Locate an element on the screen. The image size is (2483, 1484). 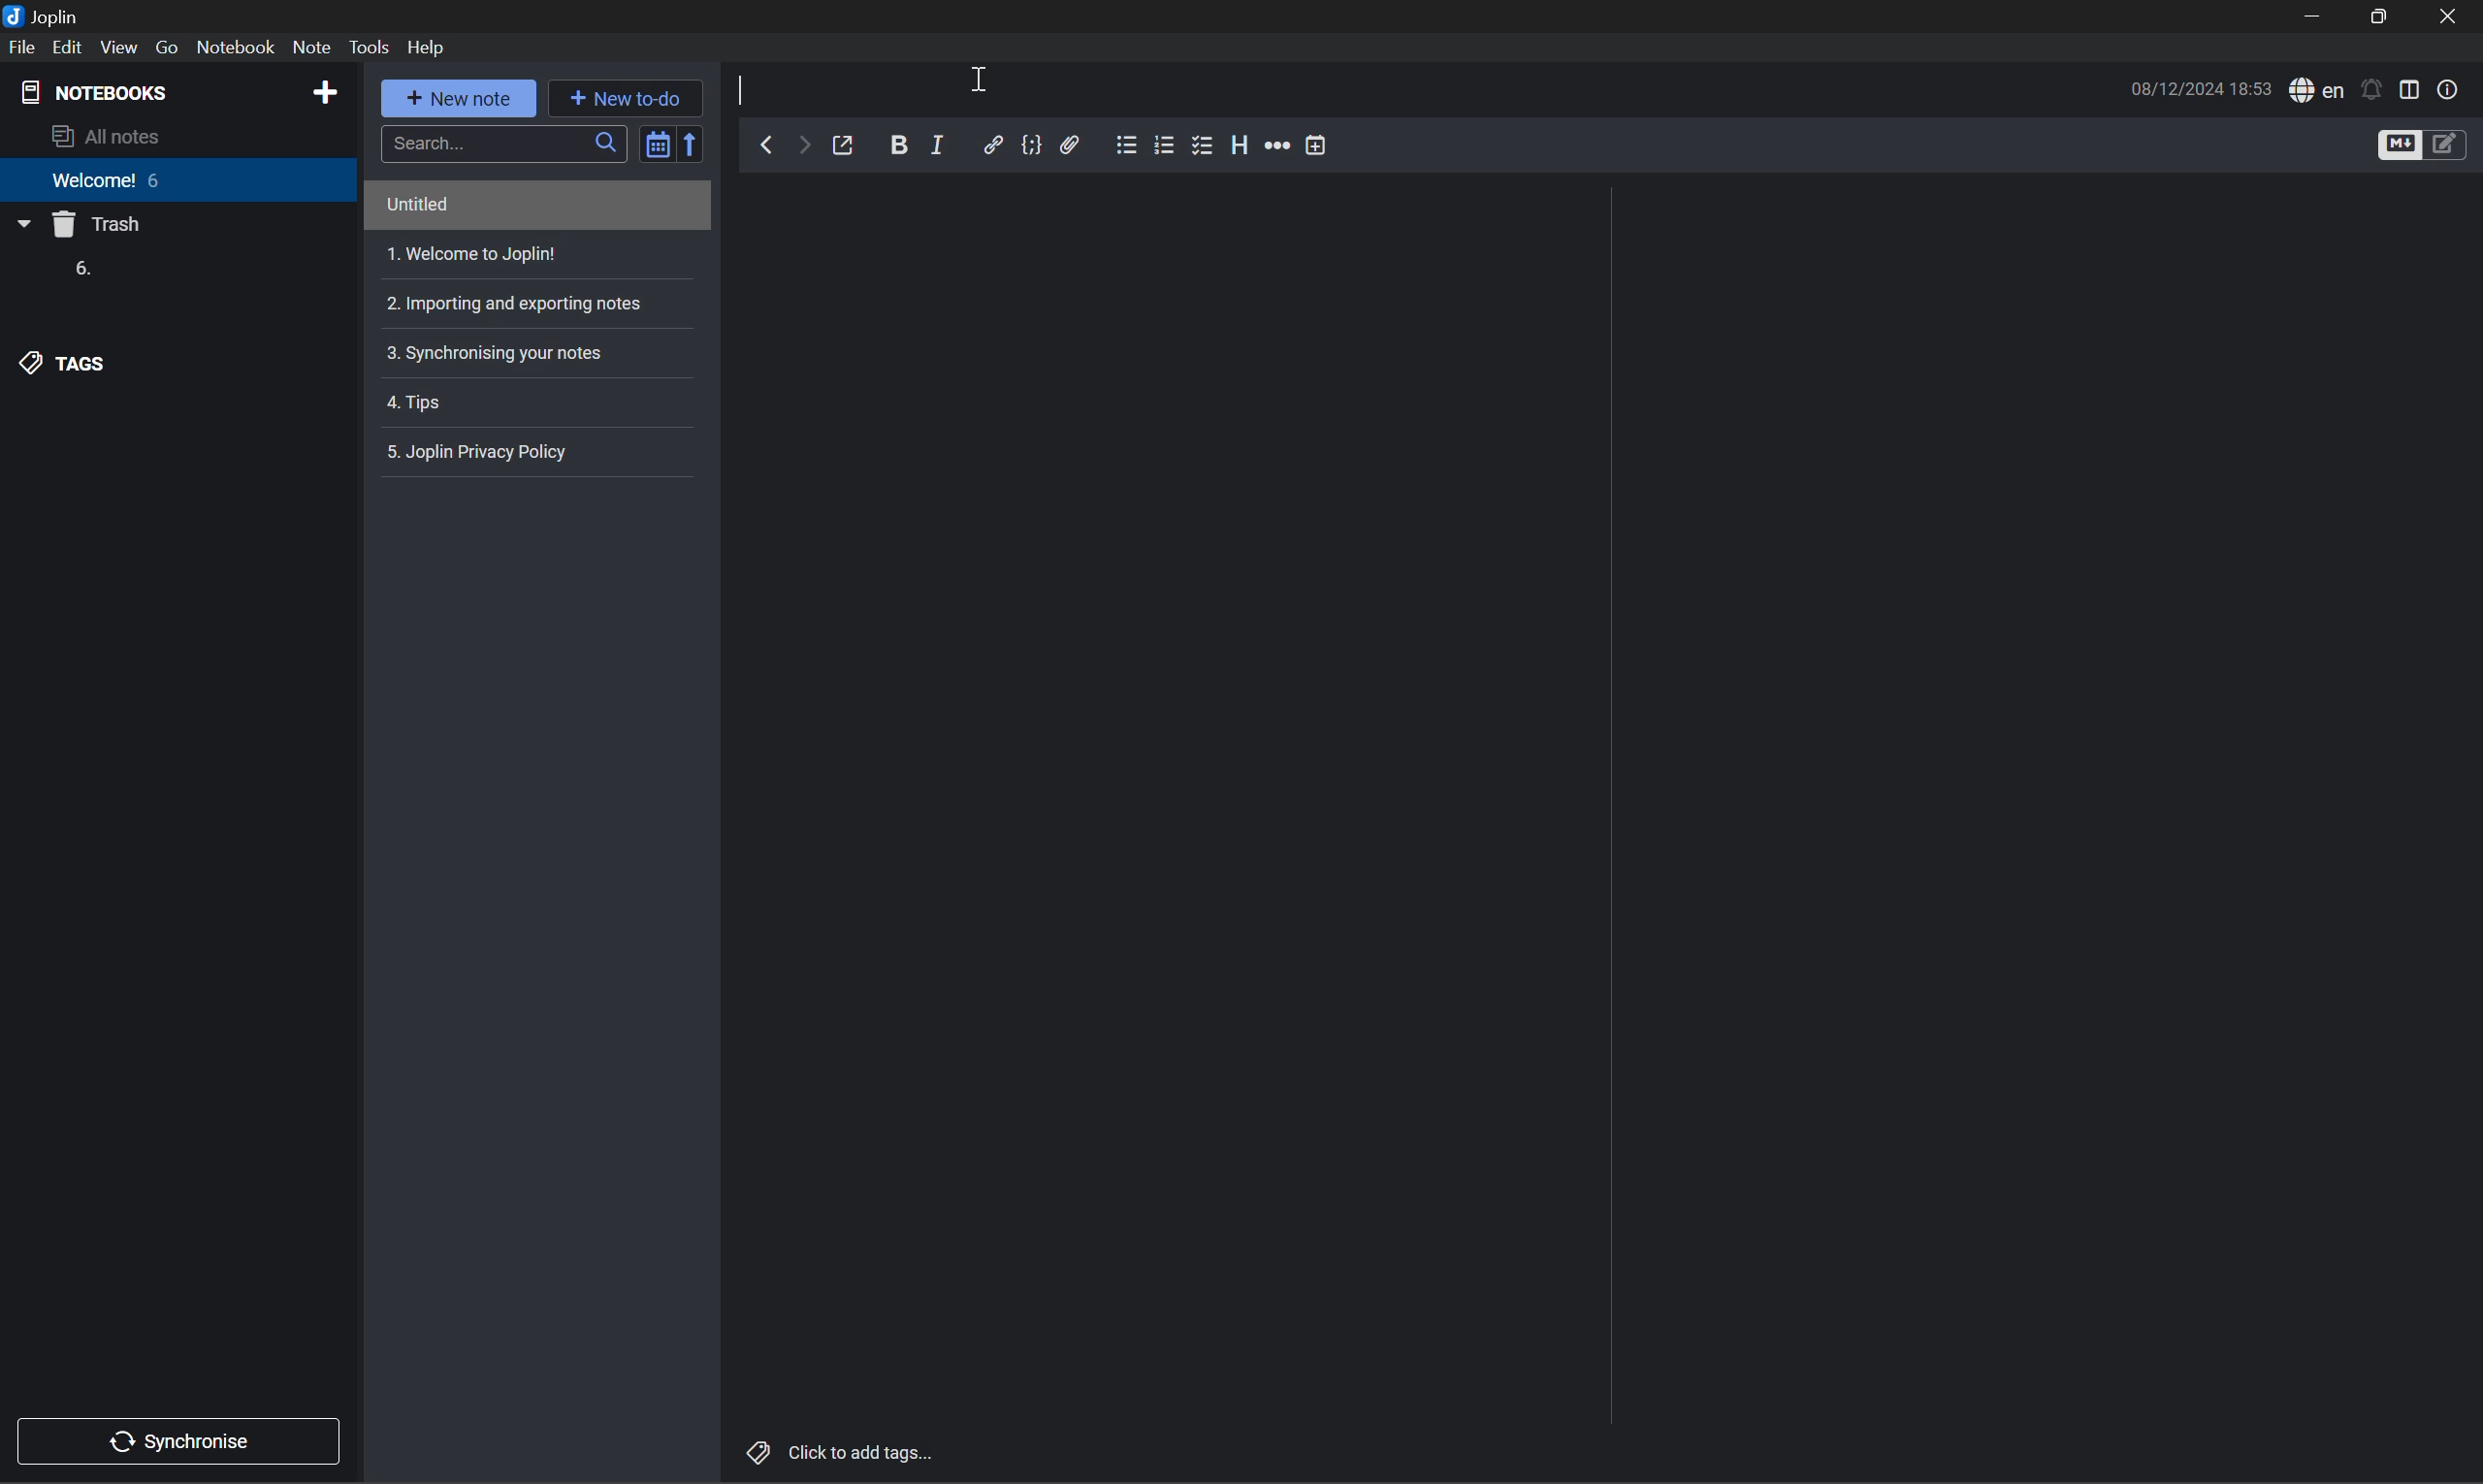
5. Joplin privacy policy is located at coordinates (484, 450).